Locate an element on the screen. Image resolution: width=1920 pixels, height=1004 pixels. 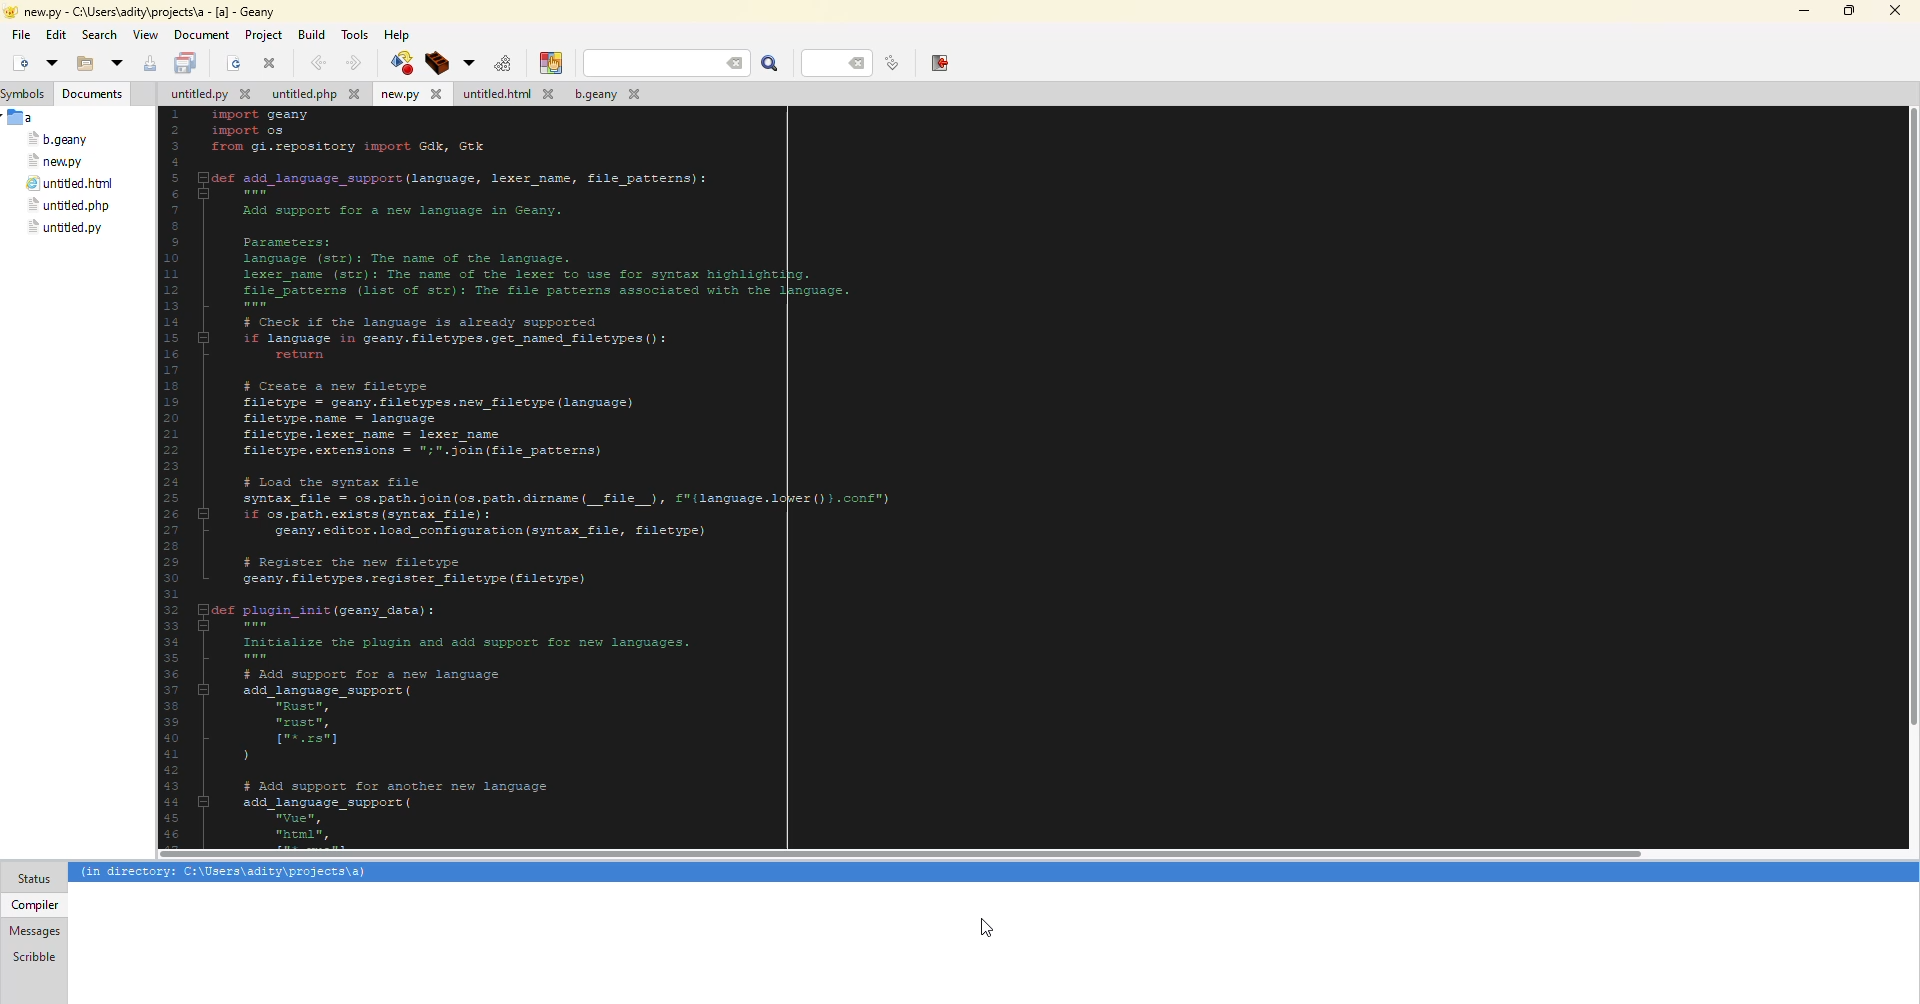
new is located at coordinates (20, 63).